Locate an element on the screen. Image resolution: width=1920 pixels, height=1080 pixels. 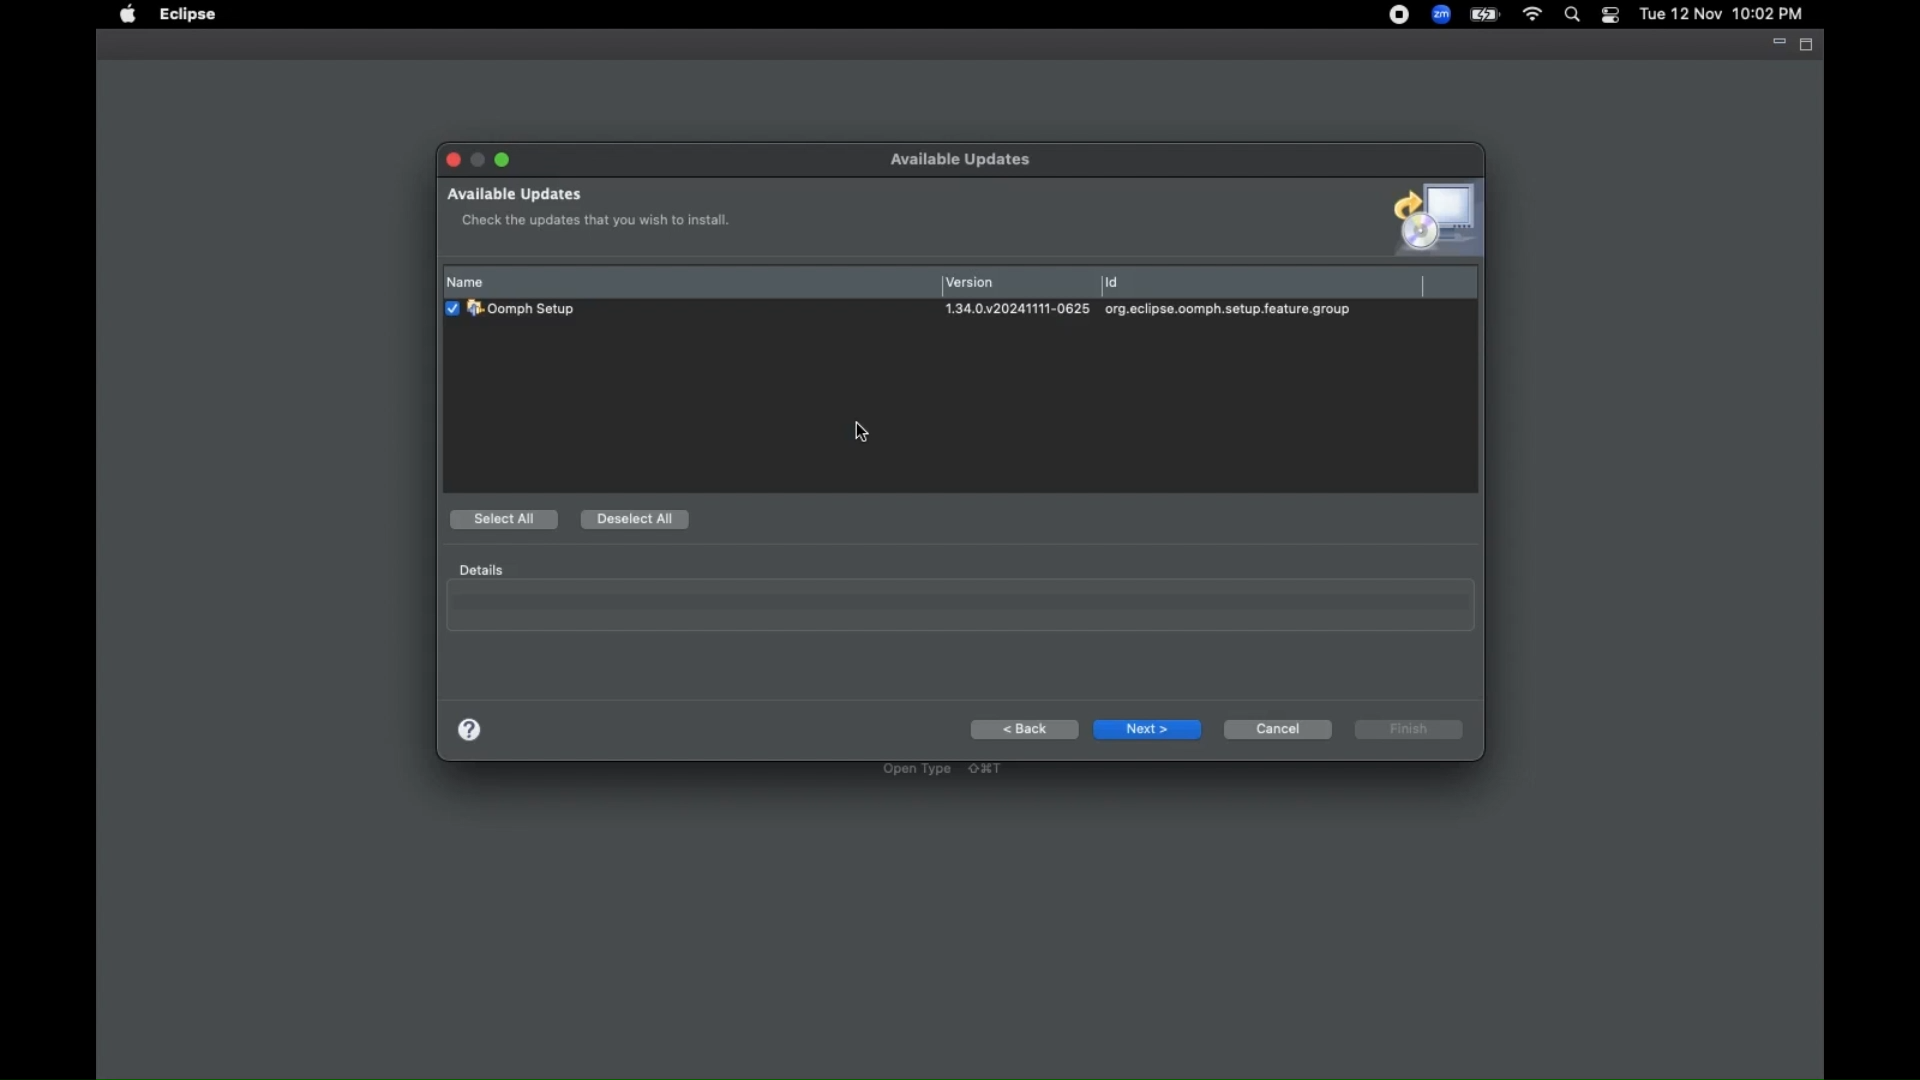
Select All is located at coordinates (506, 521).